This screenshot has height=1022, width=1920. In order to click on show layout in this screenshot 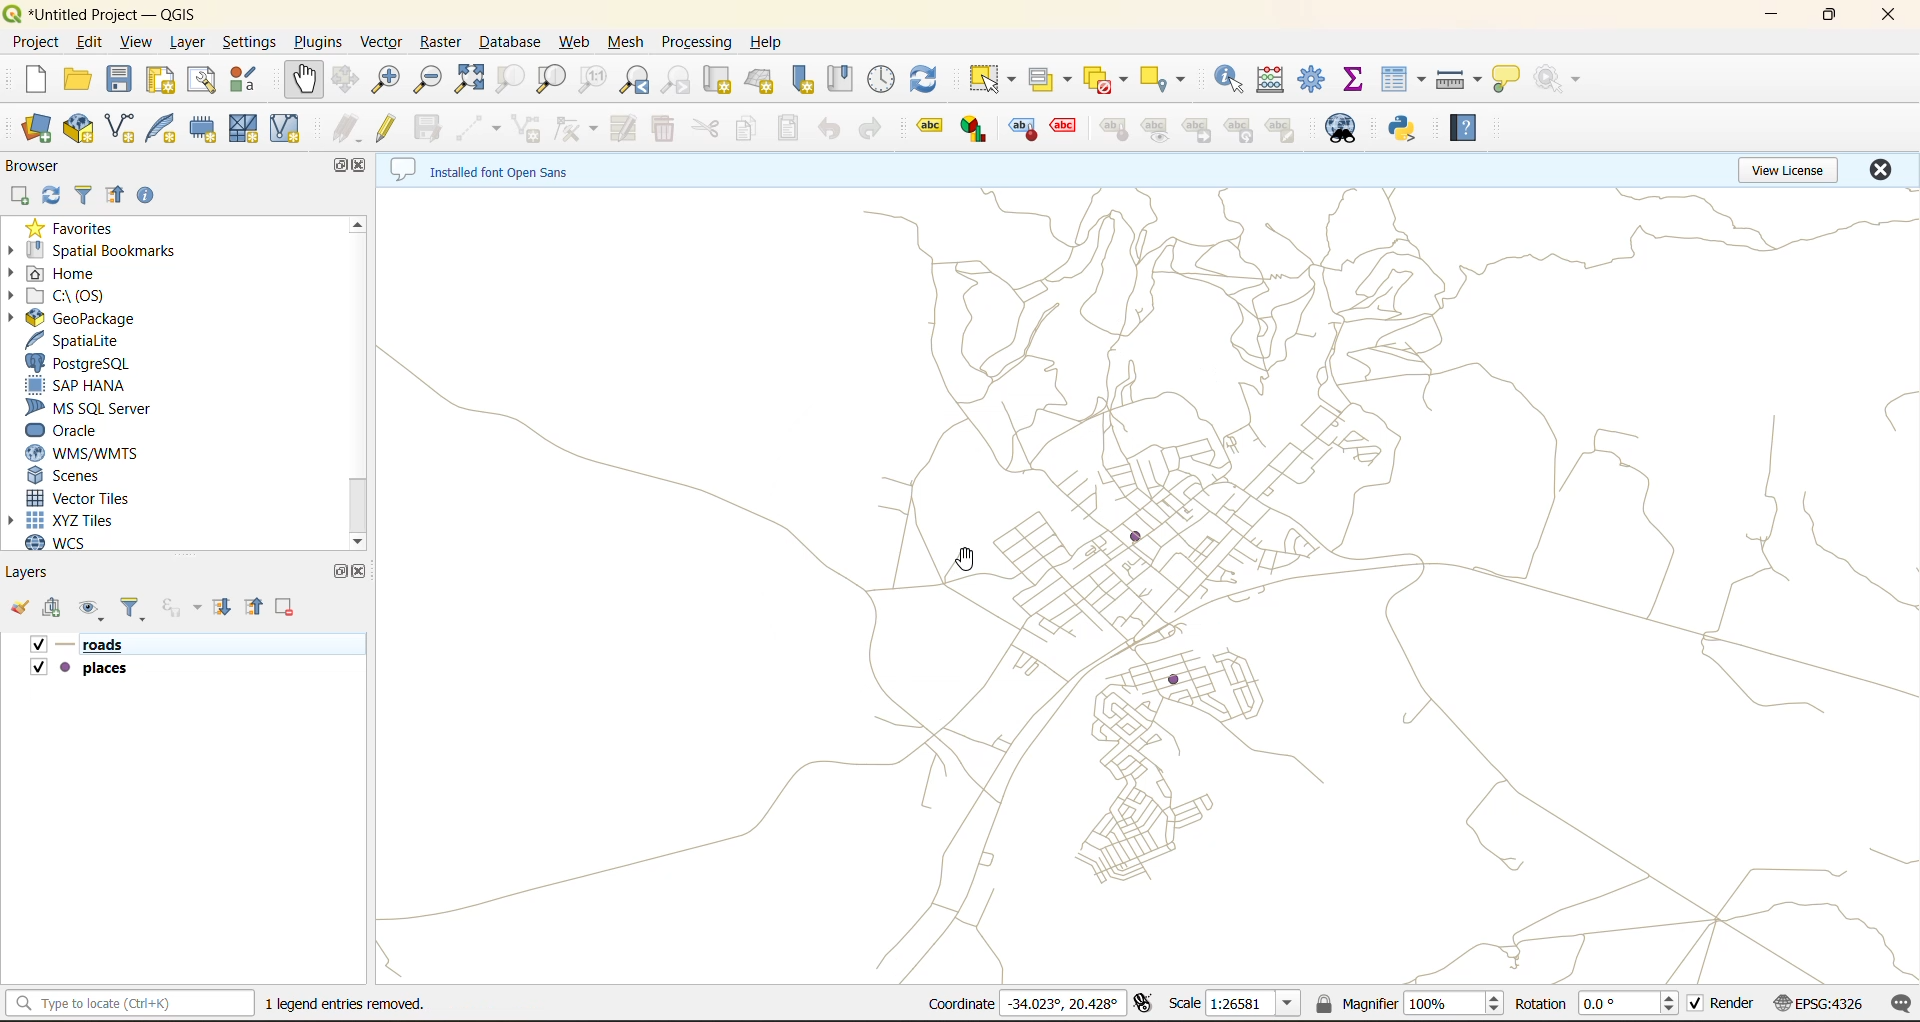, I will do `click(203, 81)`.